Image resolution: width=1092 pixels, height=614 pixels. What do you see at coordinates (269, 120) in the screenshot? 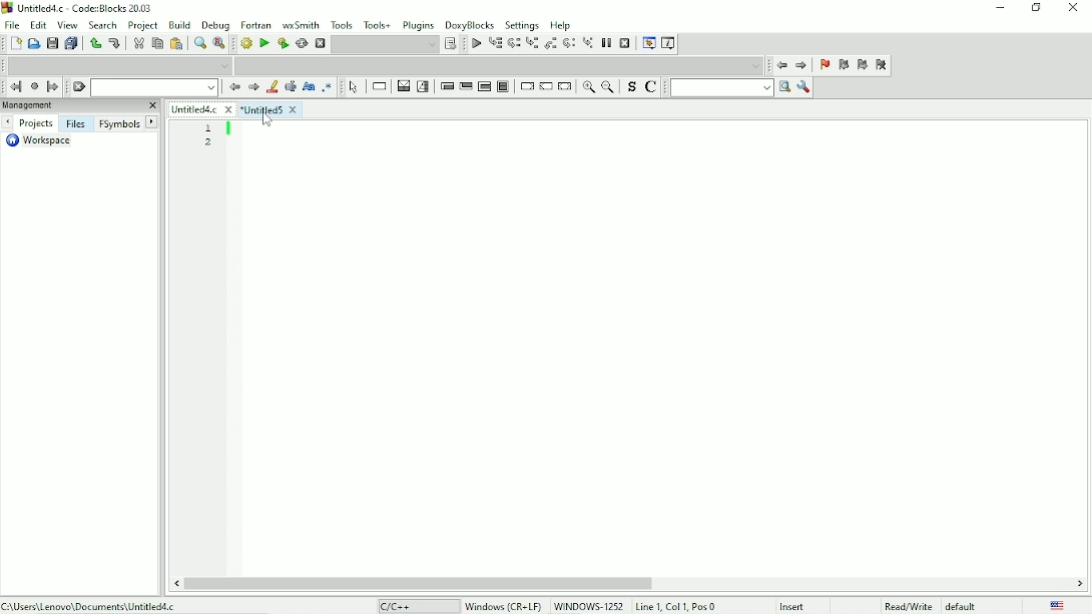
I see `Cursor` at bounding box center [269, 120].